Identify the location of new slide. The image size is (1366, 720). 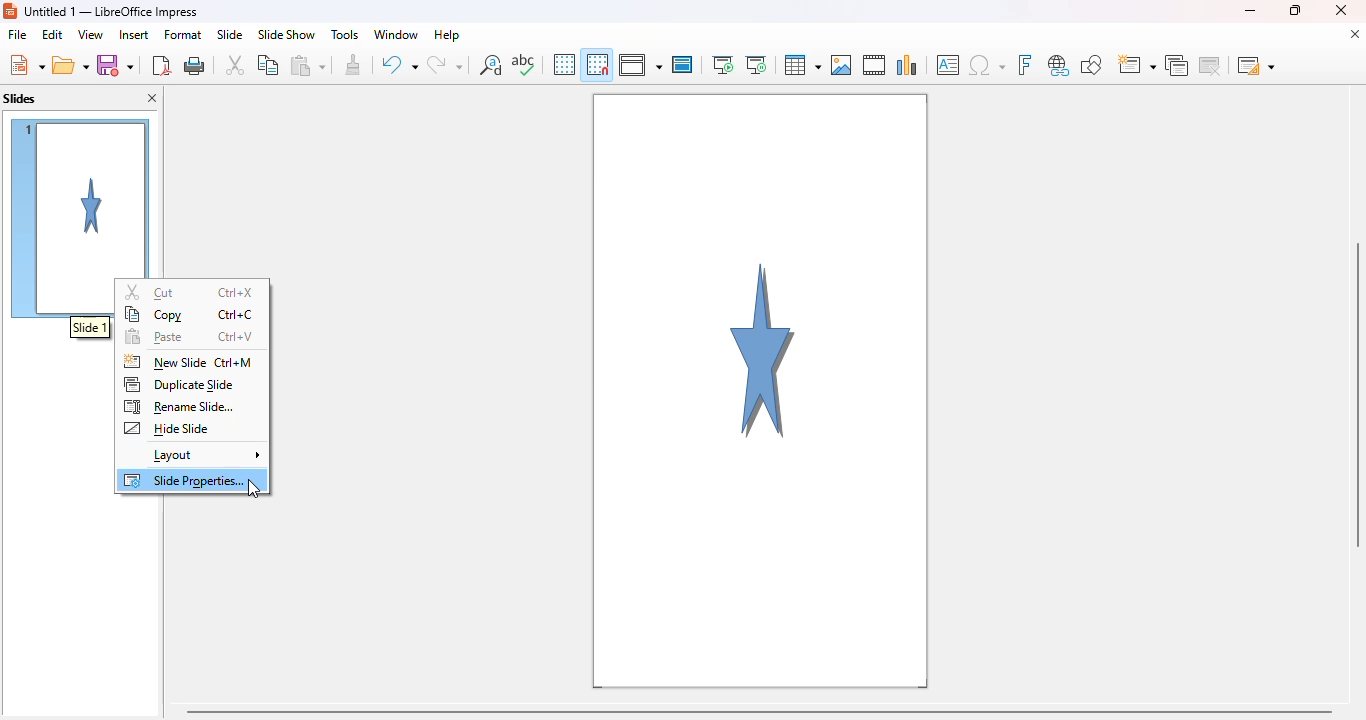
(1137, 64).